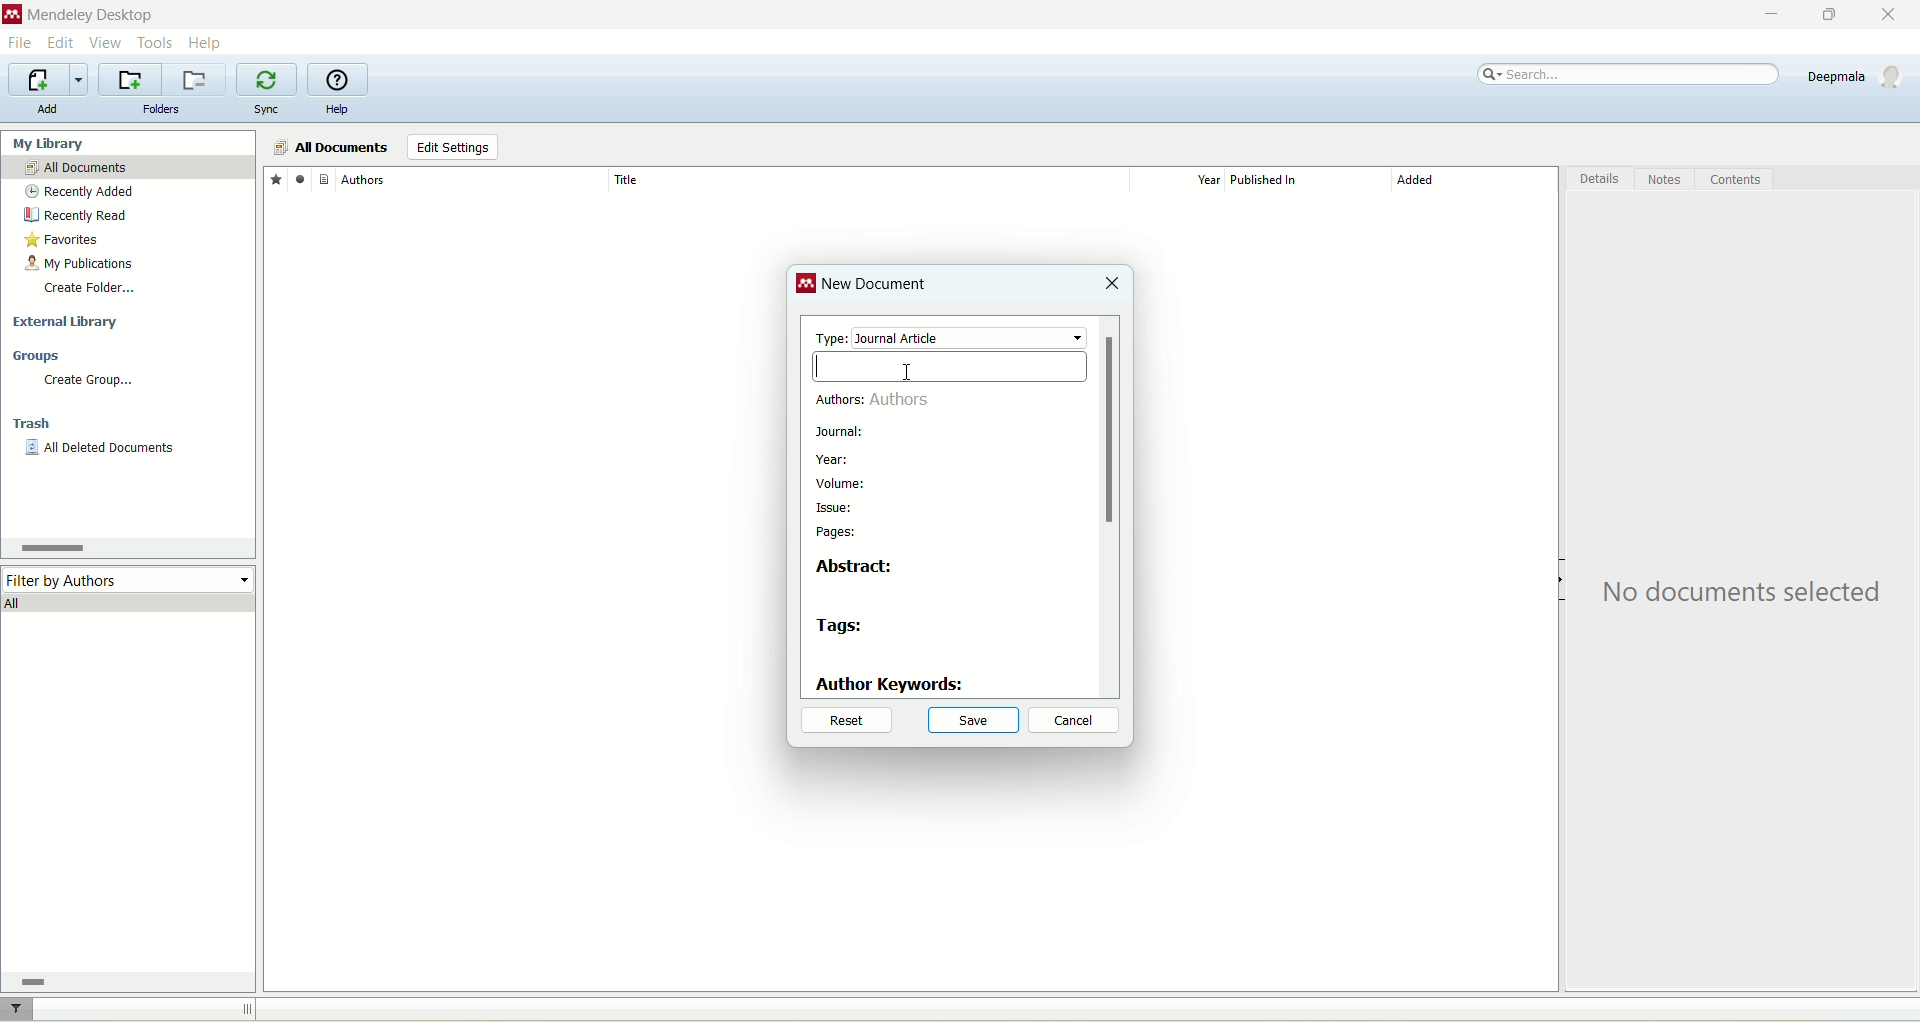 This screenshot has width=1920, height=1022. Describe the element at coordinates (107, 43) in the screenshot. I see `view` at that location.